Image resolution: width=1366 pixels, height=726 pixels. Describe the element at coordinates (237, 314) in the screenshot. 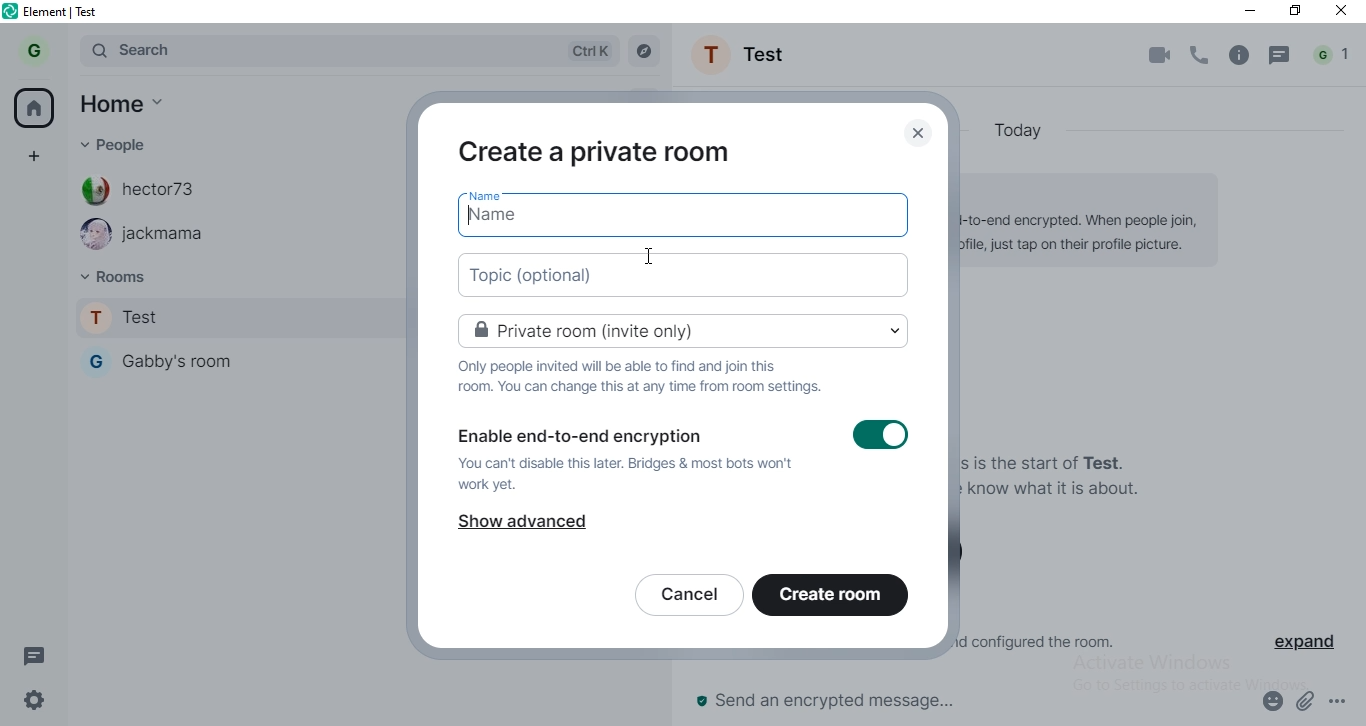

I see `test` at that location.